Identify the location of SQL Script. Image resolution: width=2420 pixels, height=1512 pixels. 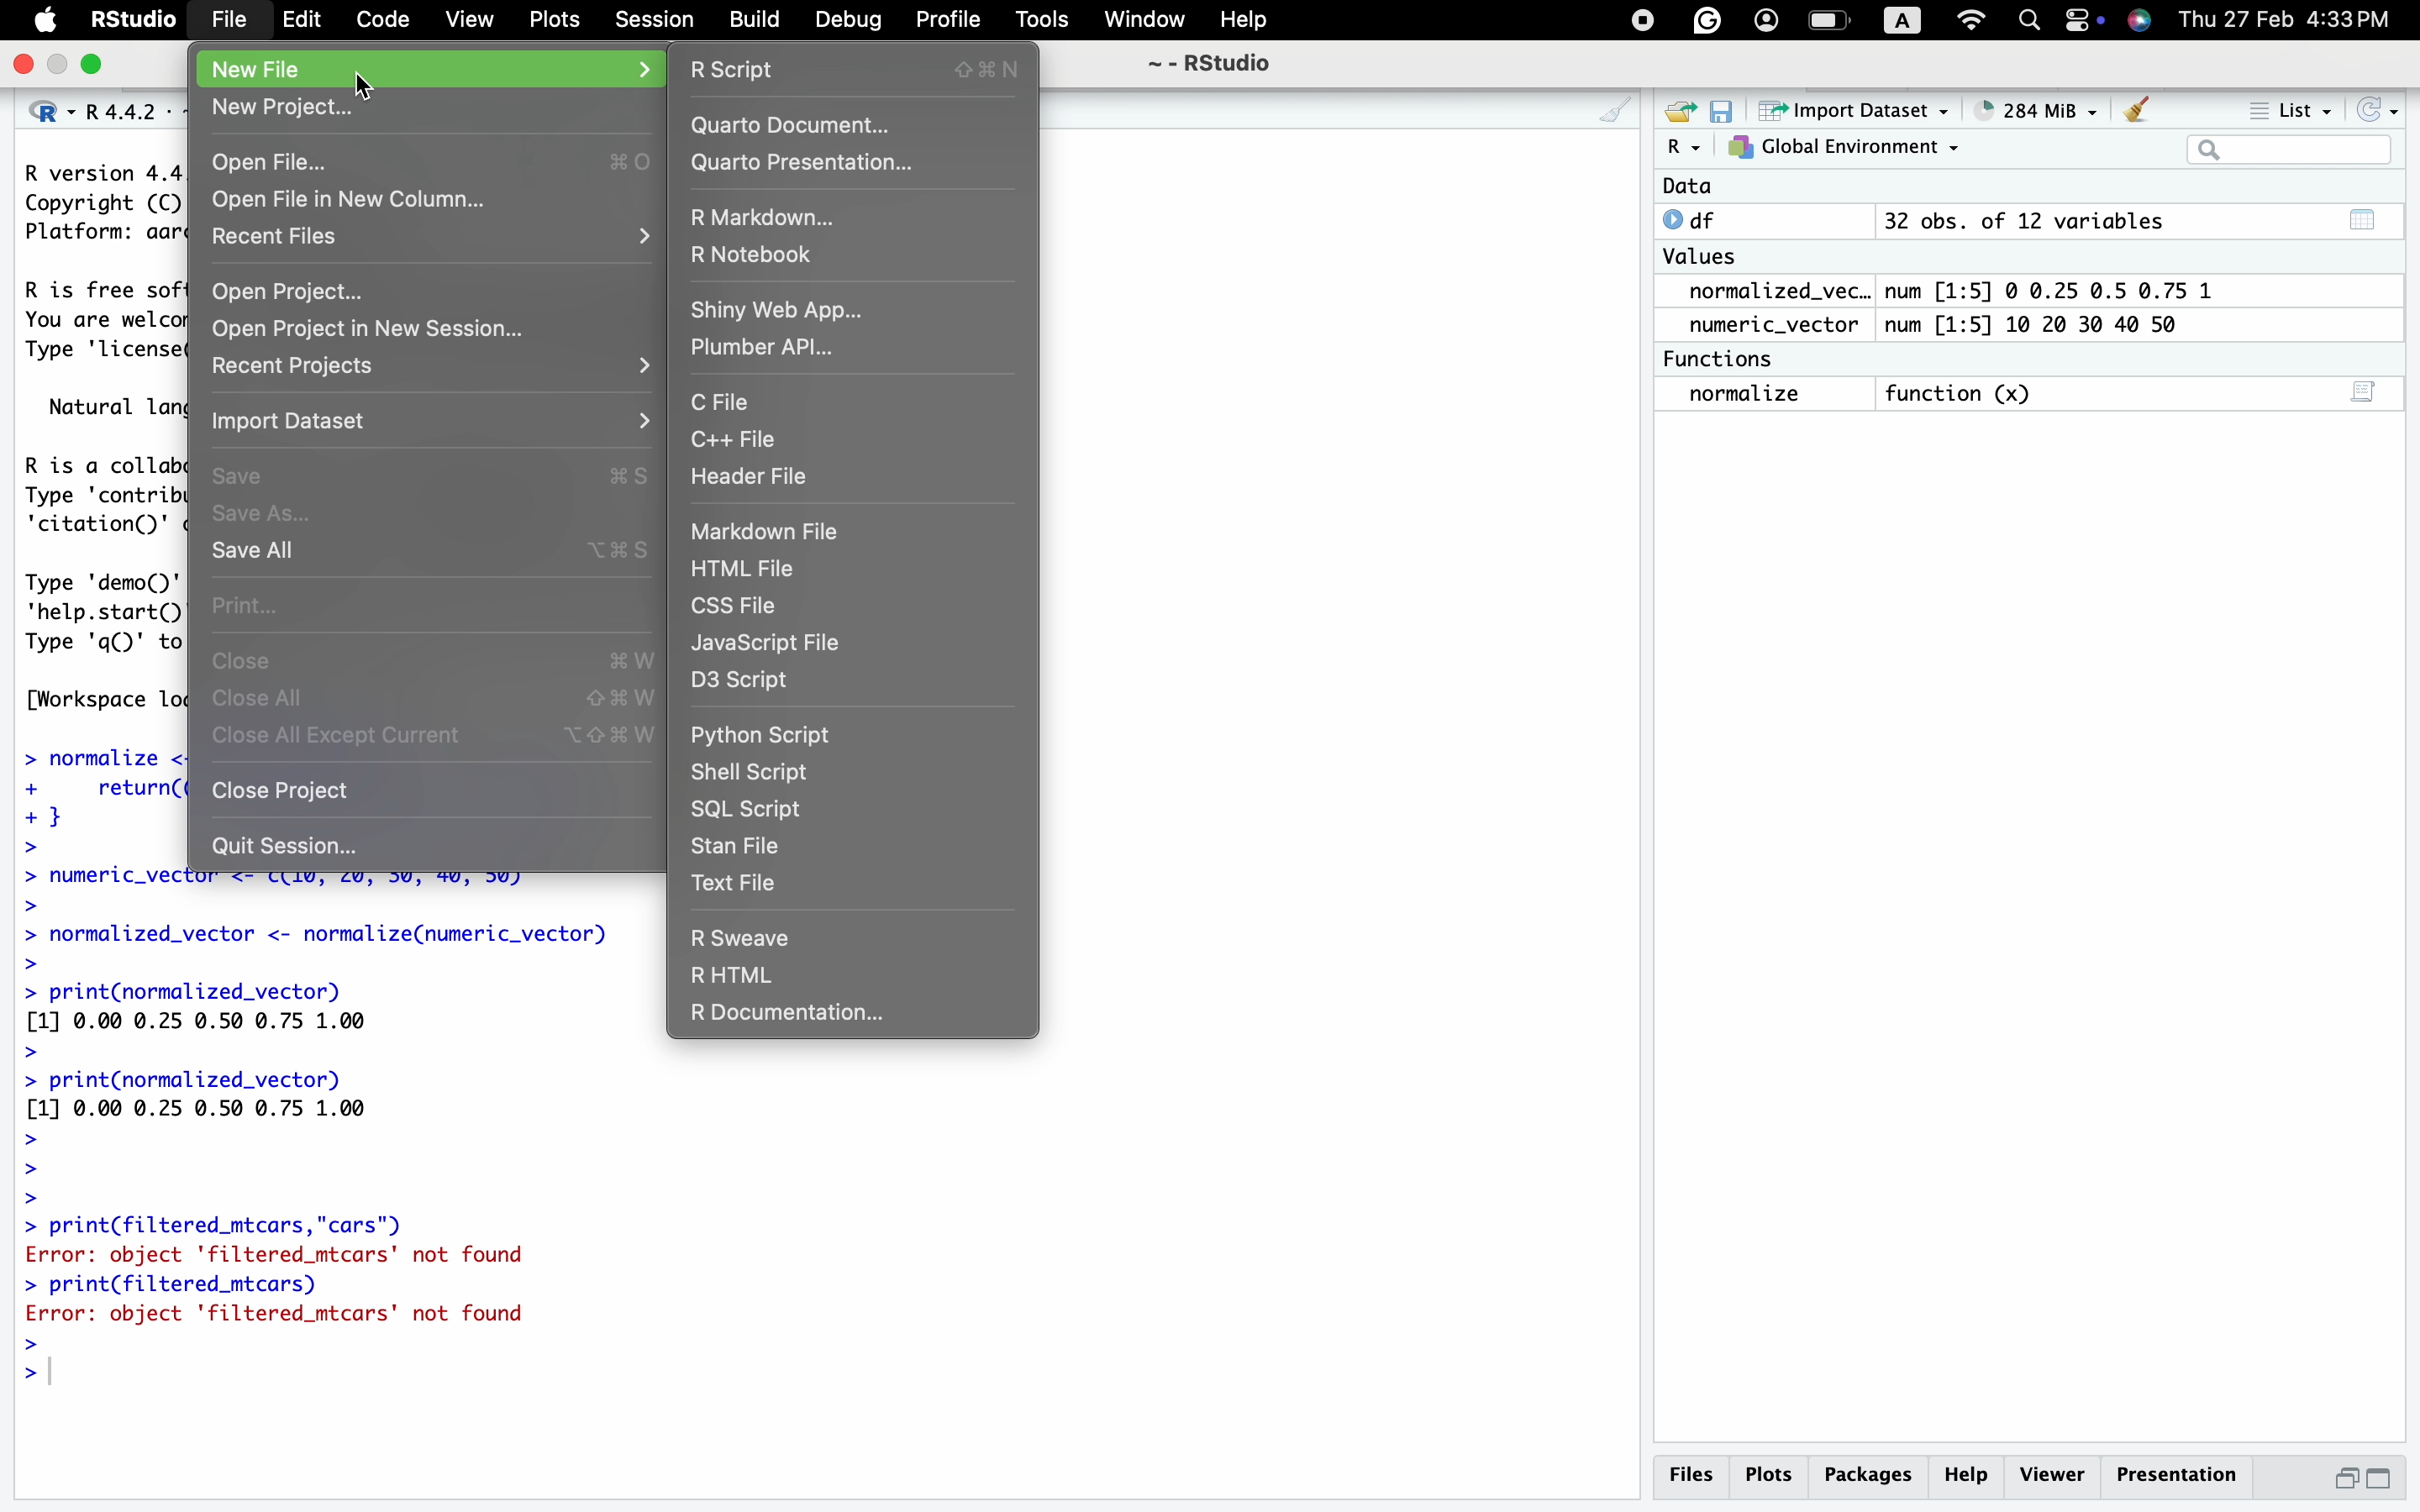
(749, 810).